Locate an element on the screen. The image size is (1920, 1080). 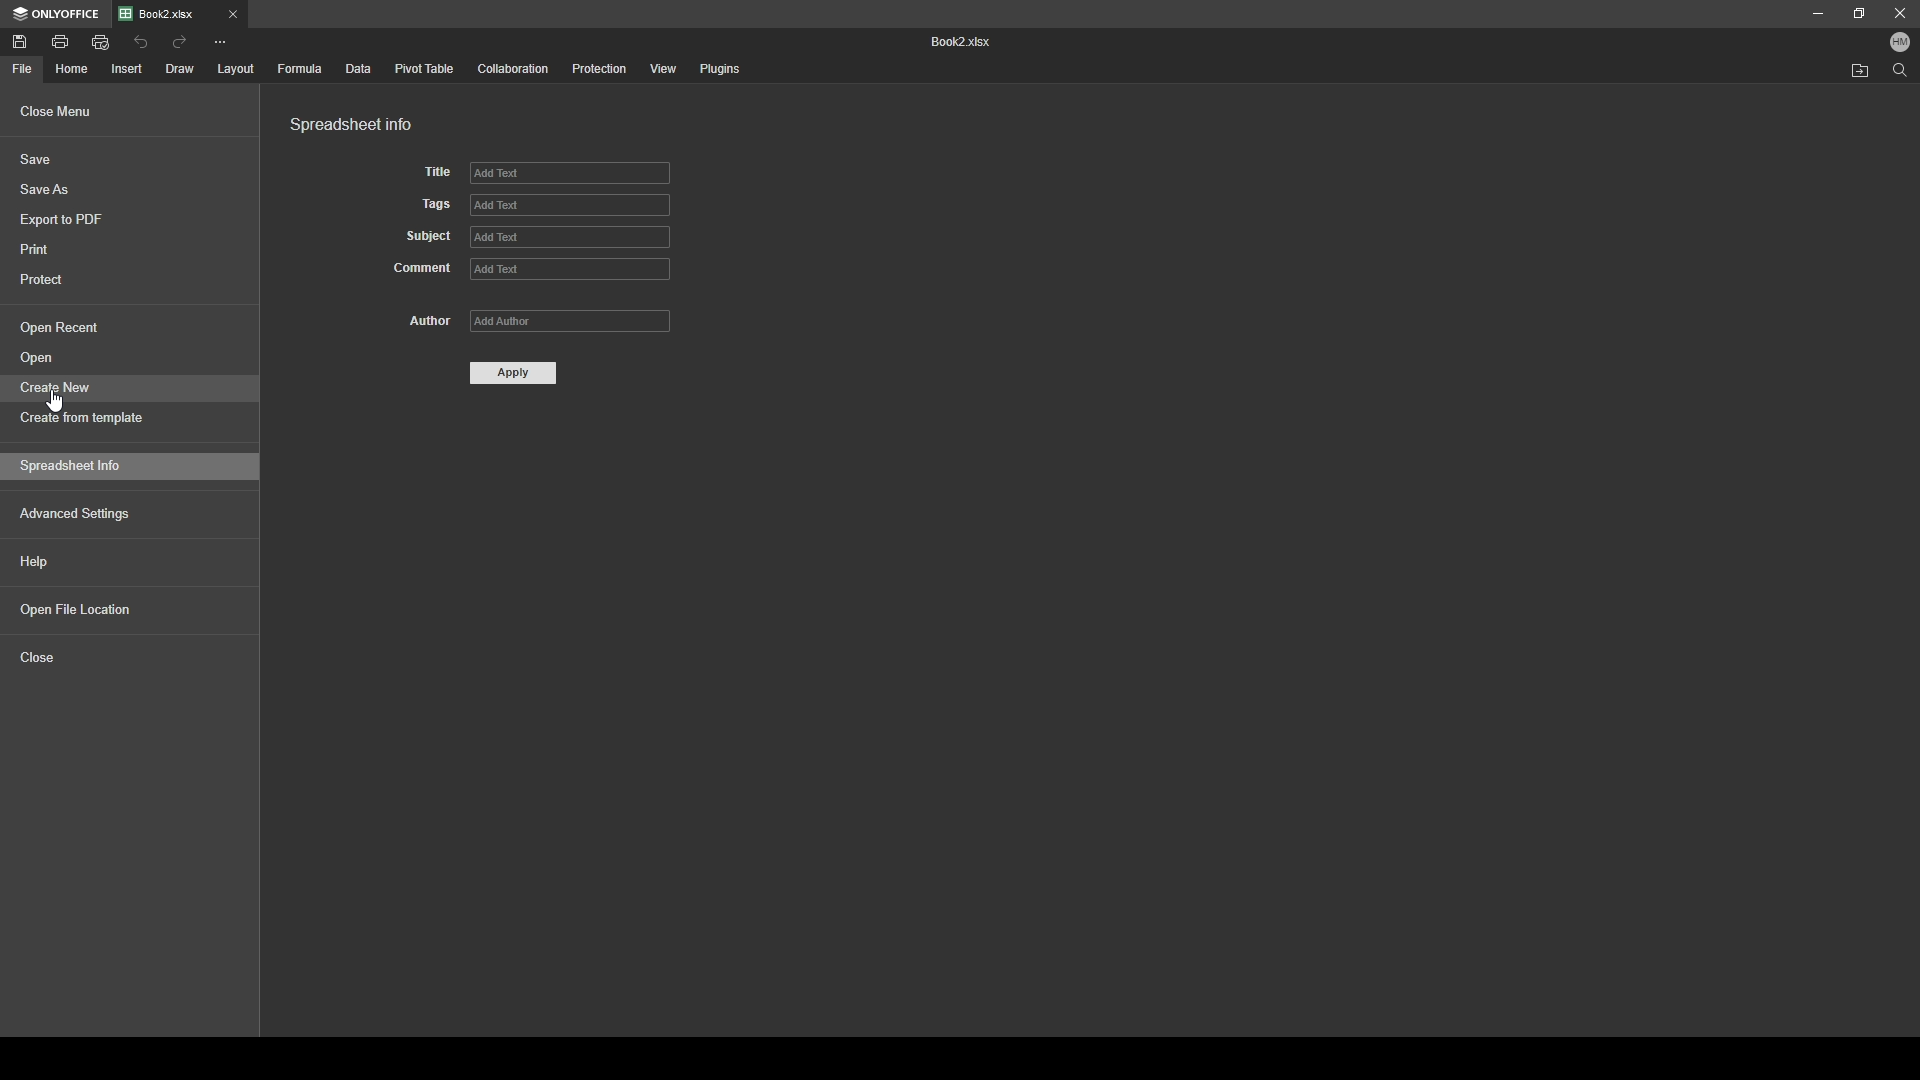
subject is located at coordinates (432, 235).